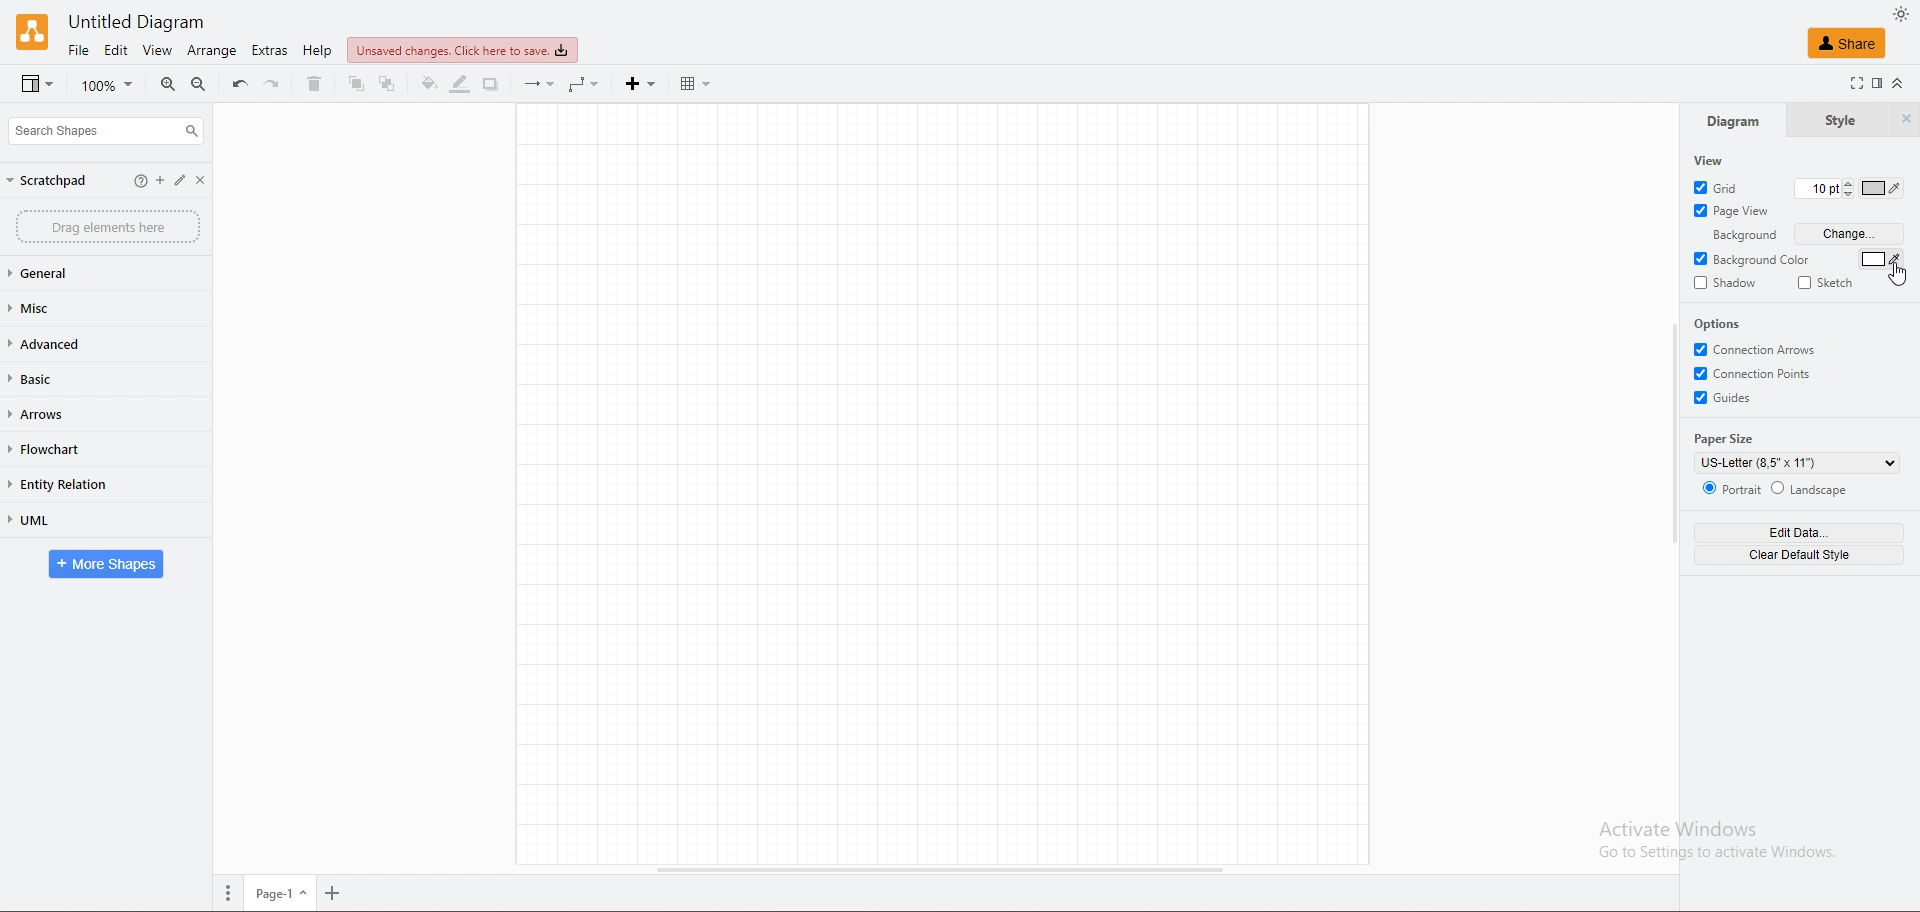  Describe the element at coordinates (337, 895) in the screenshot. I see `add page` at that location.